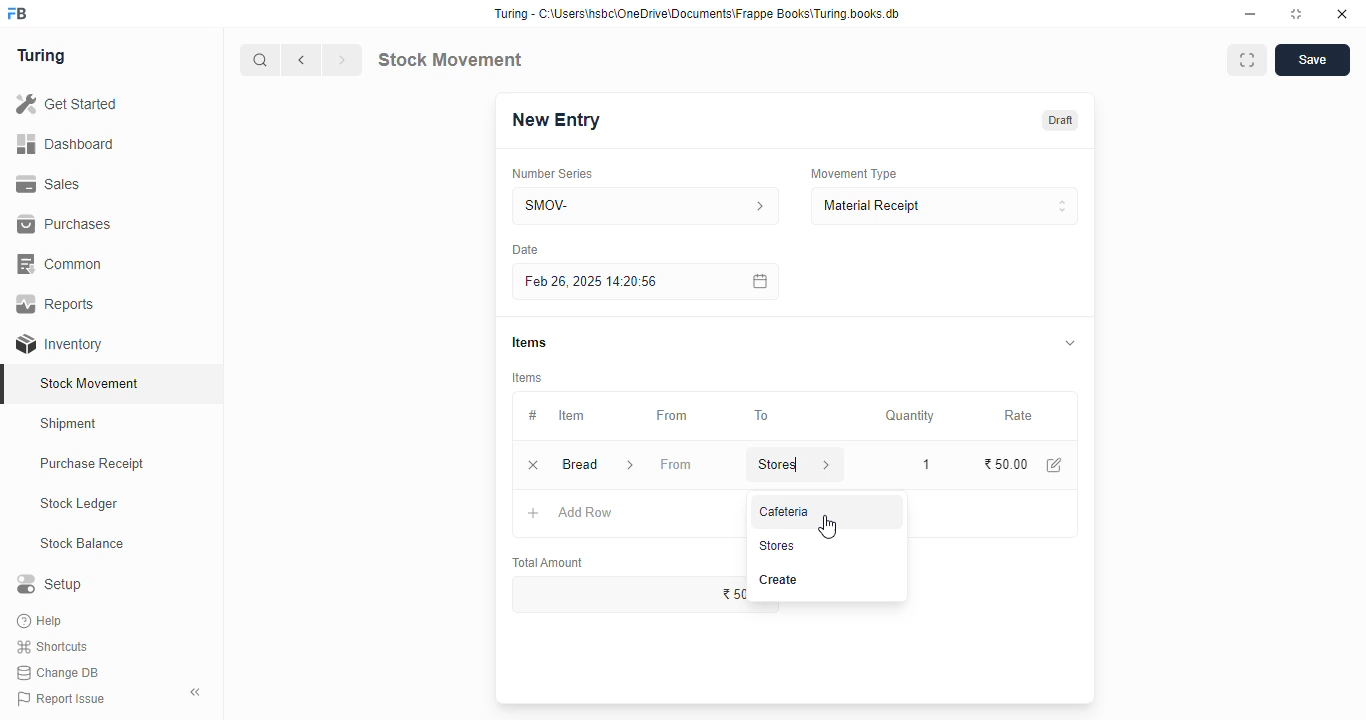 The height and width of the screenshot is (720, 1366). What do you see at coordinates (65, 145) in the screenshot?
I see `dashboard` at bounding box center [65, 145].